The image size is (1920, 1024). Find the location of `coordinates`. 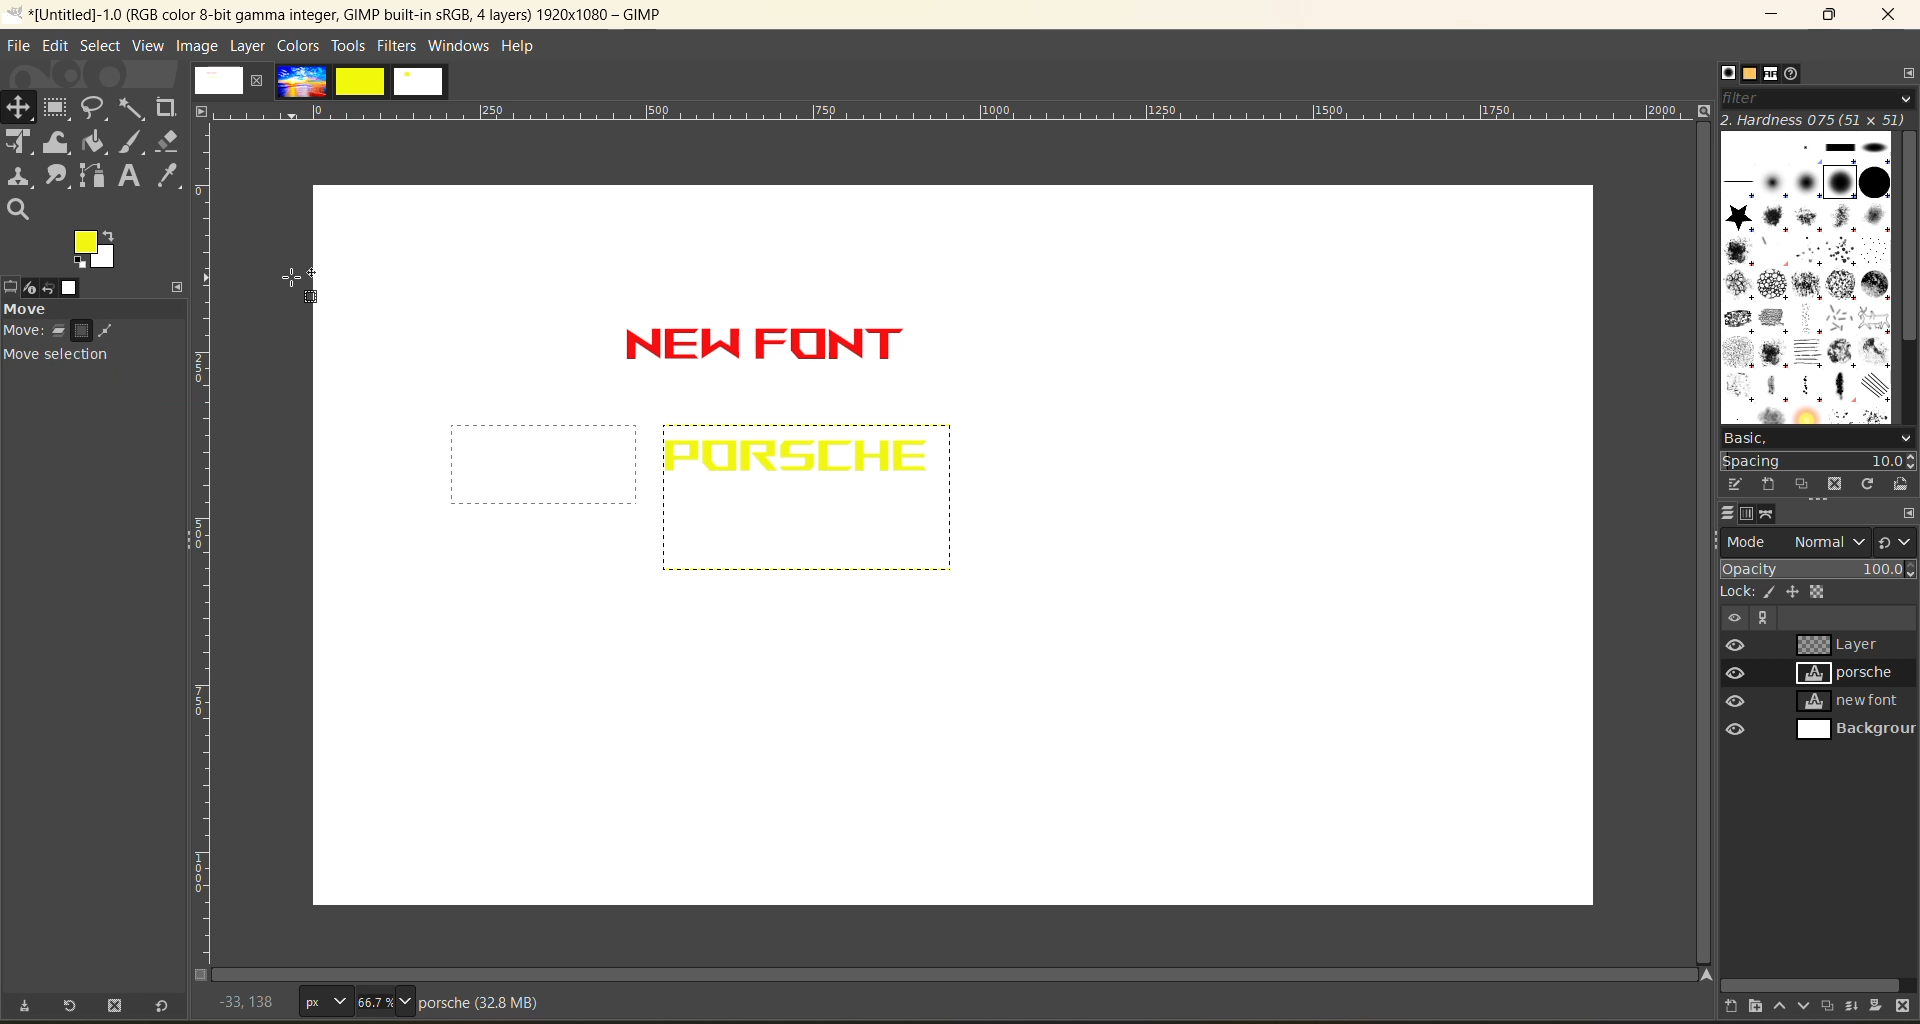

coordinates is located at coordinates (244, 1001).